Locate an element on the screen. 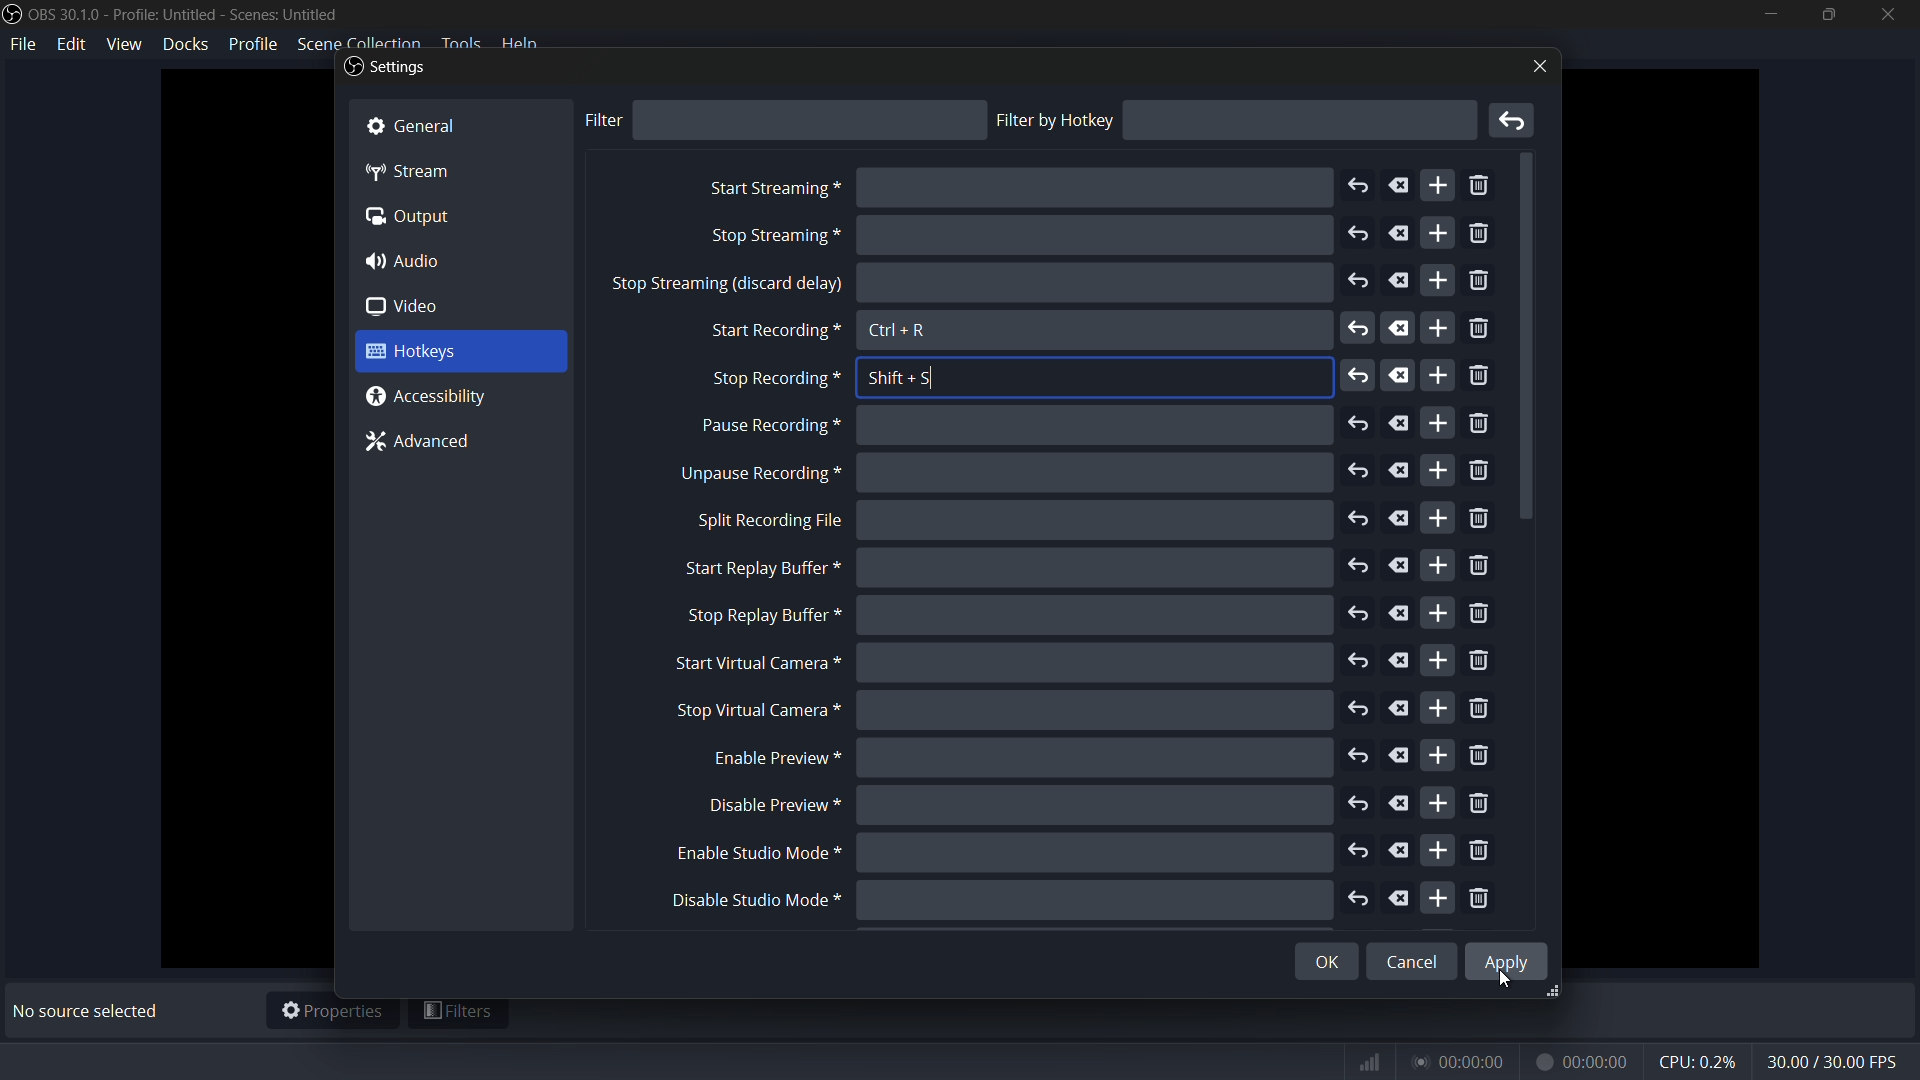 Image resolution: width=1920 pixels, height=1080 pixels. docks menu is located at coordinates (187, 43).